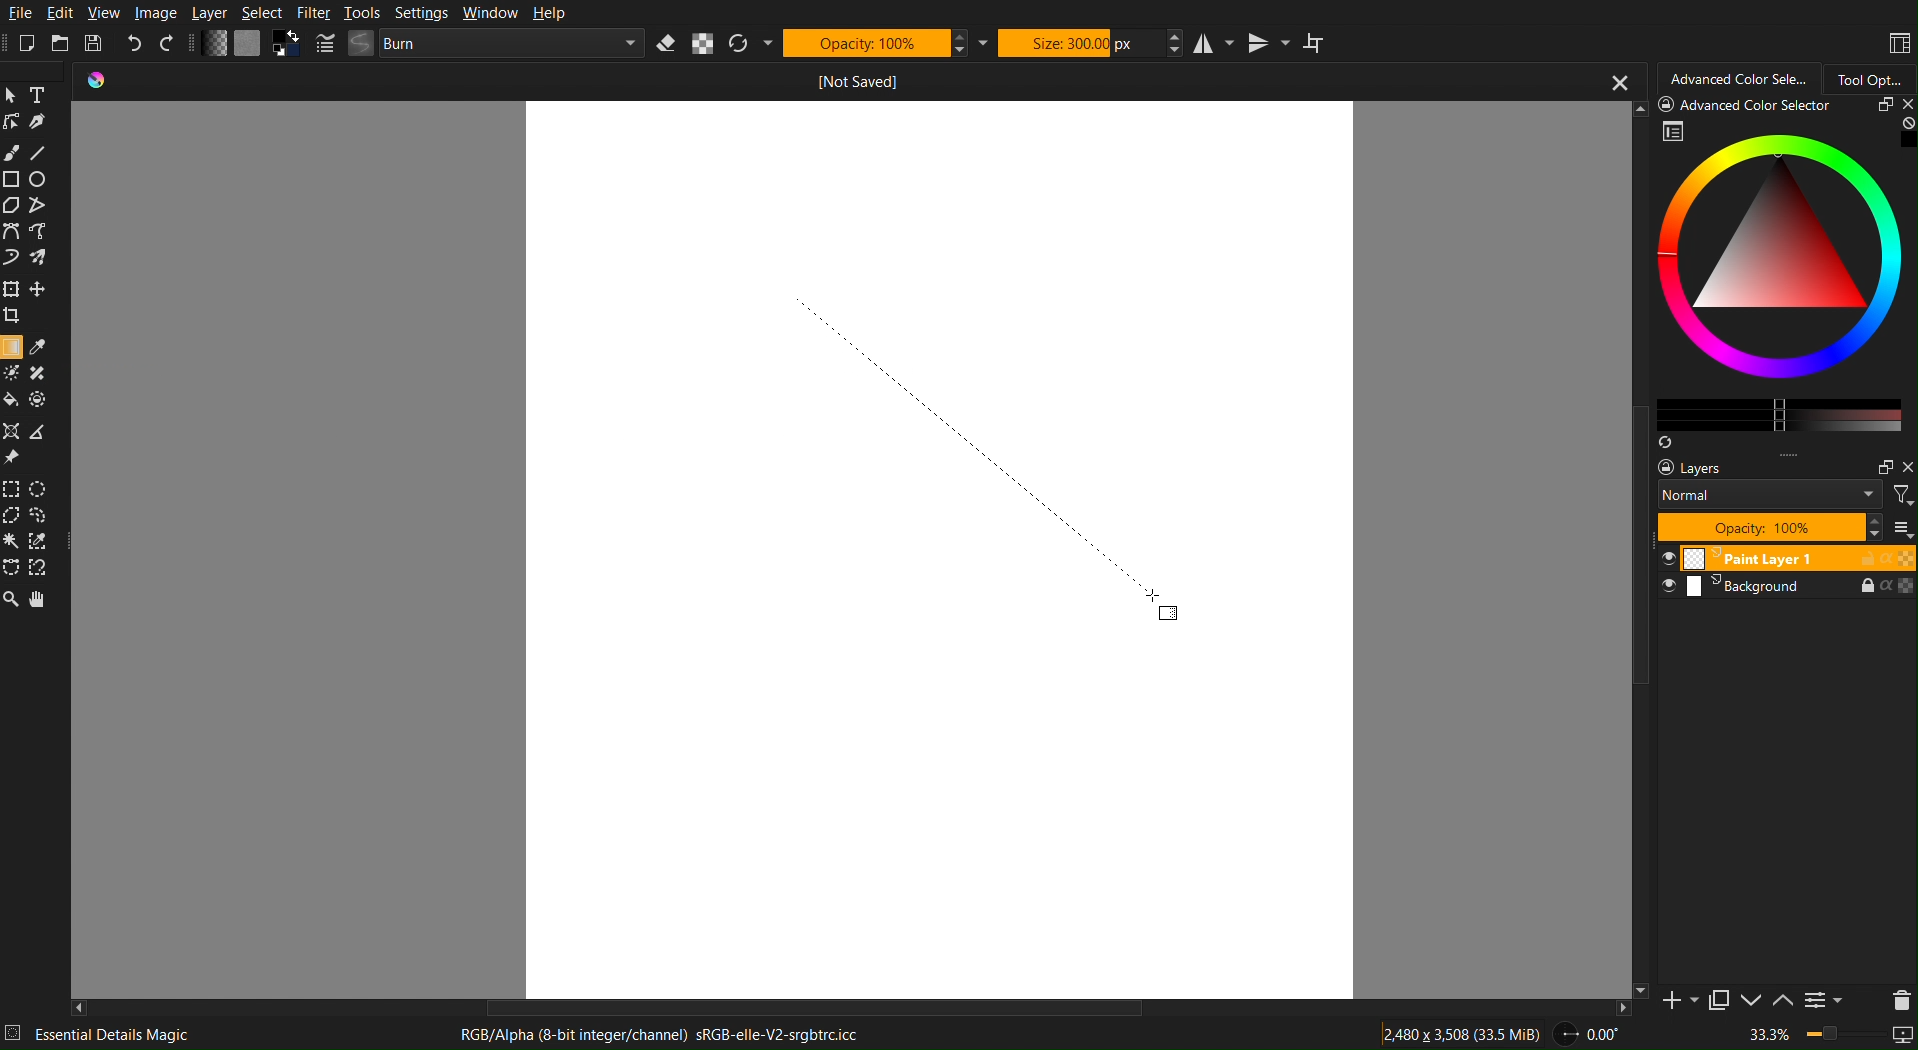 The height and width of the screenshot is (1050, 1918). Describe the element at coordinates (669, 43) in the screenshot. I see `Erase` at that location.